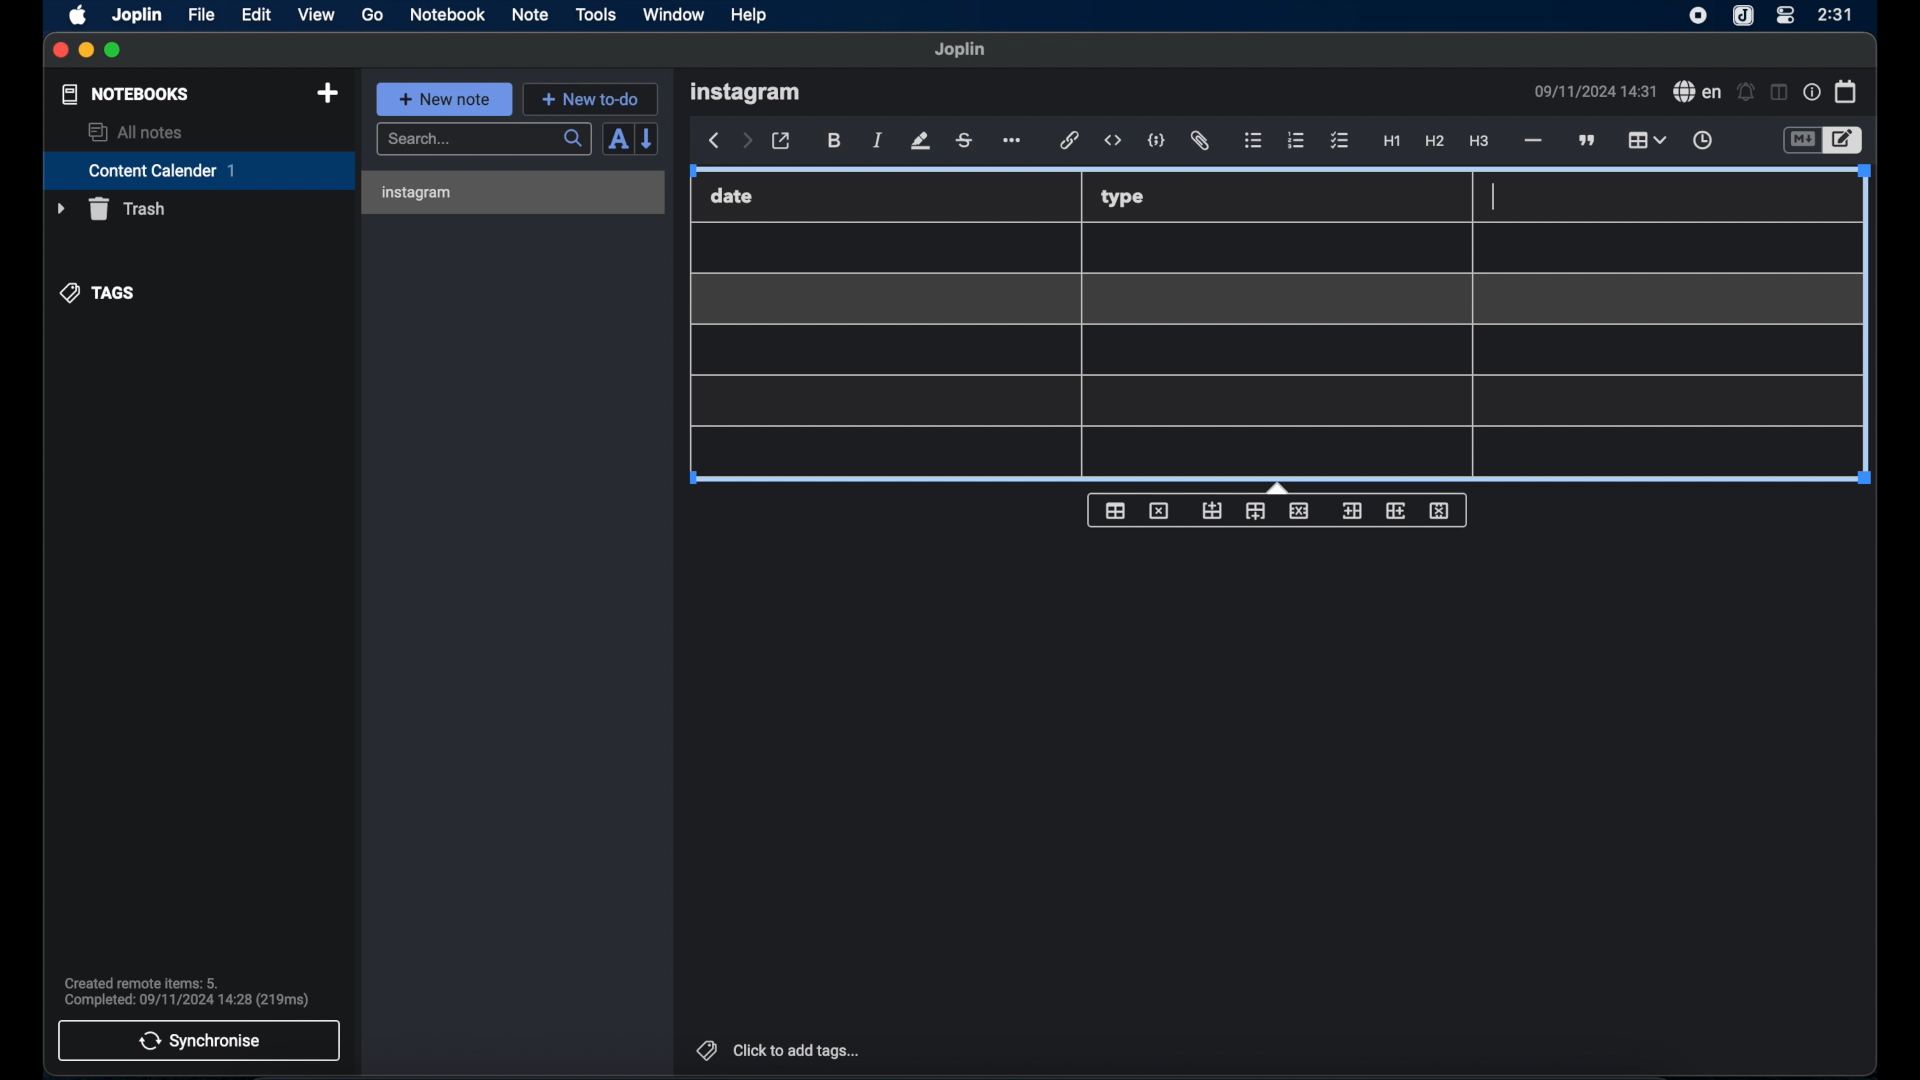 The width and height of the screenshot is (1920, 1080). I want to click on insert column before, so click(1352, 511).